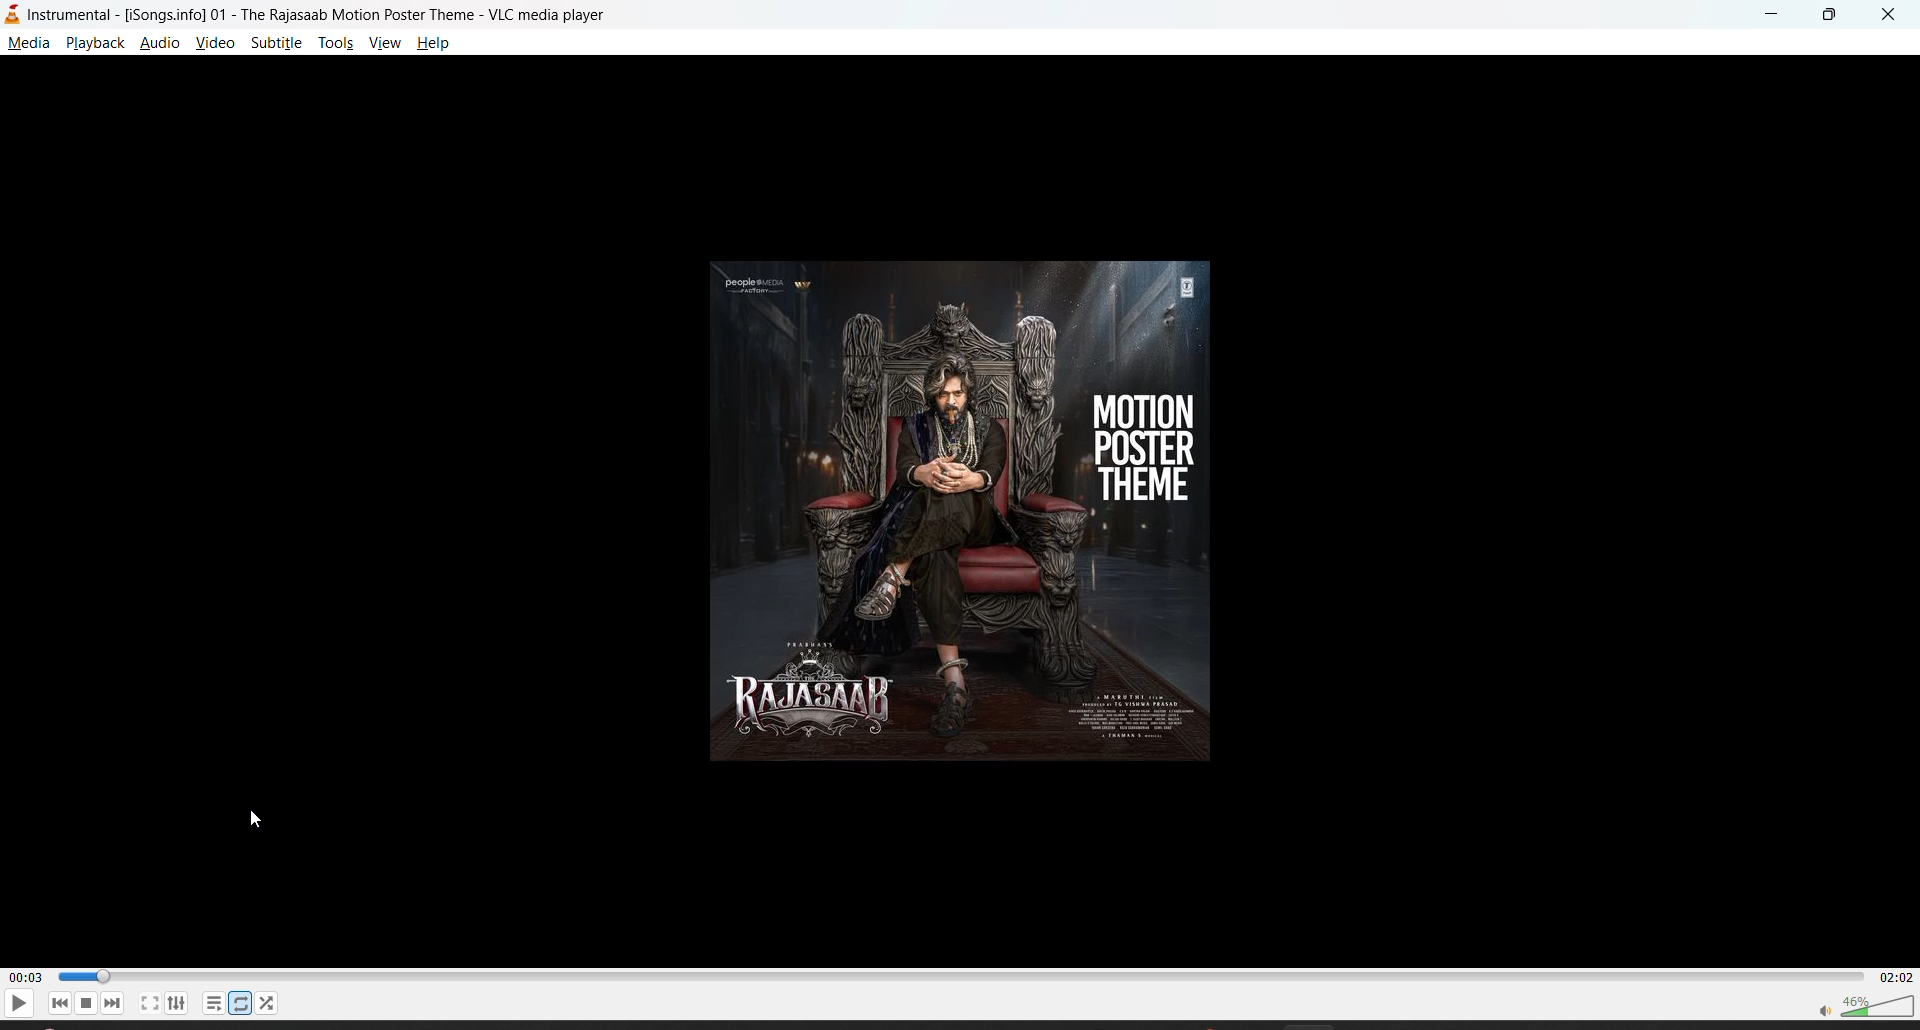 The width and height of the screenshot is (1920, 1030). I want to click on media, so click(29, 42).